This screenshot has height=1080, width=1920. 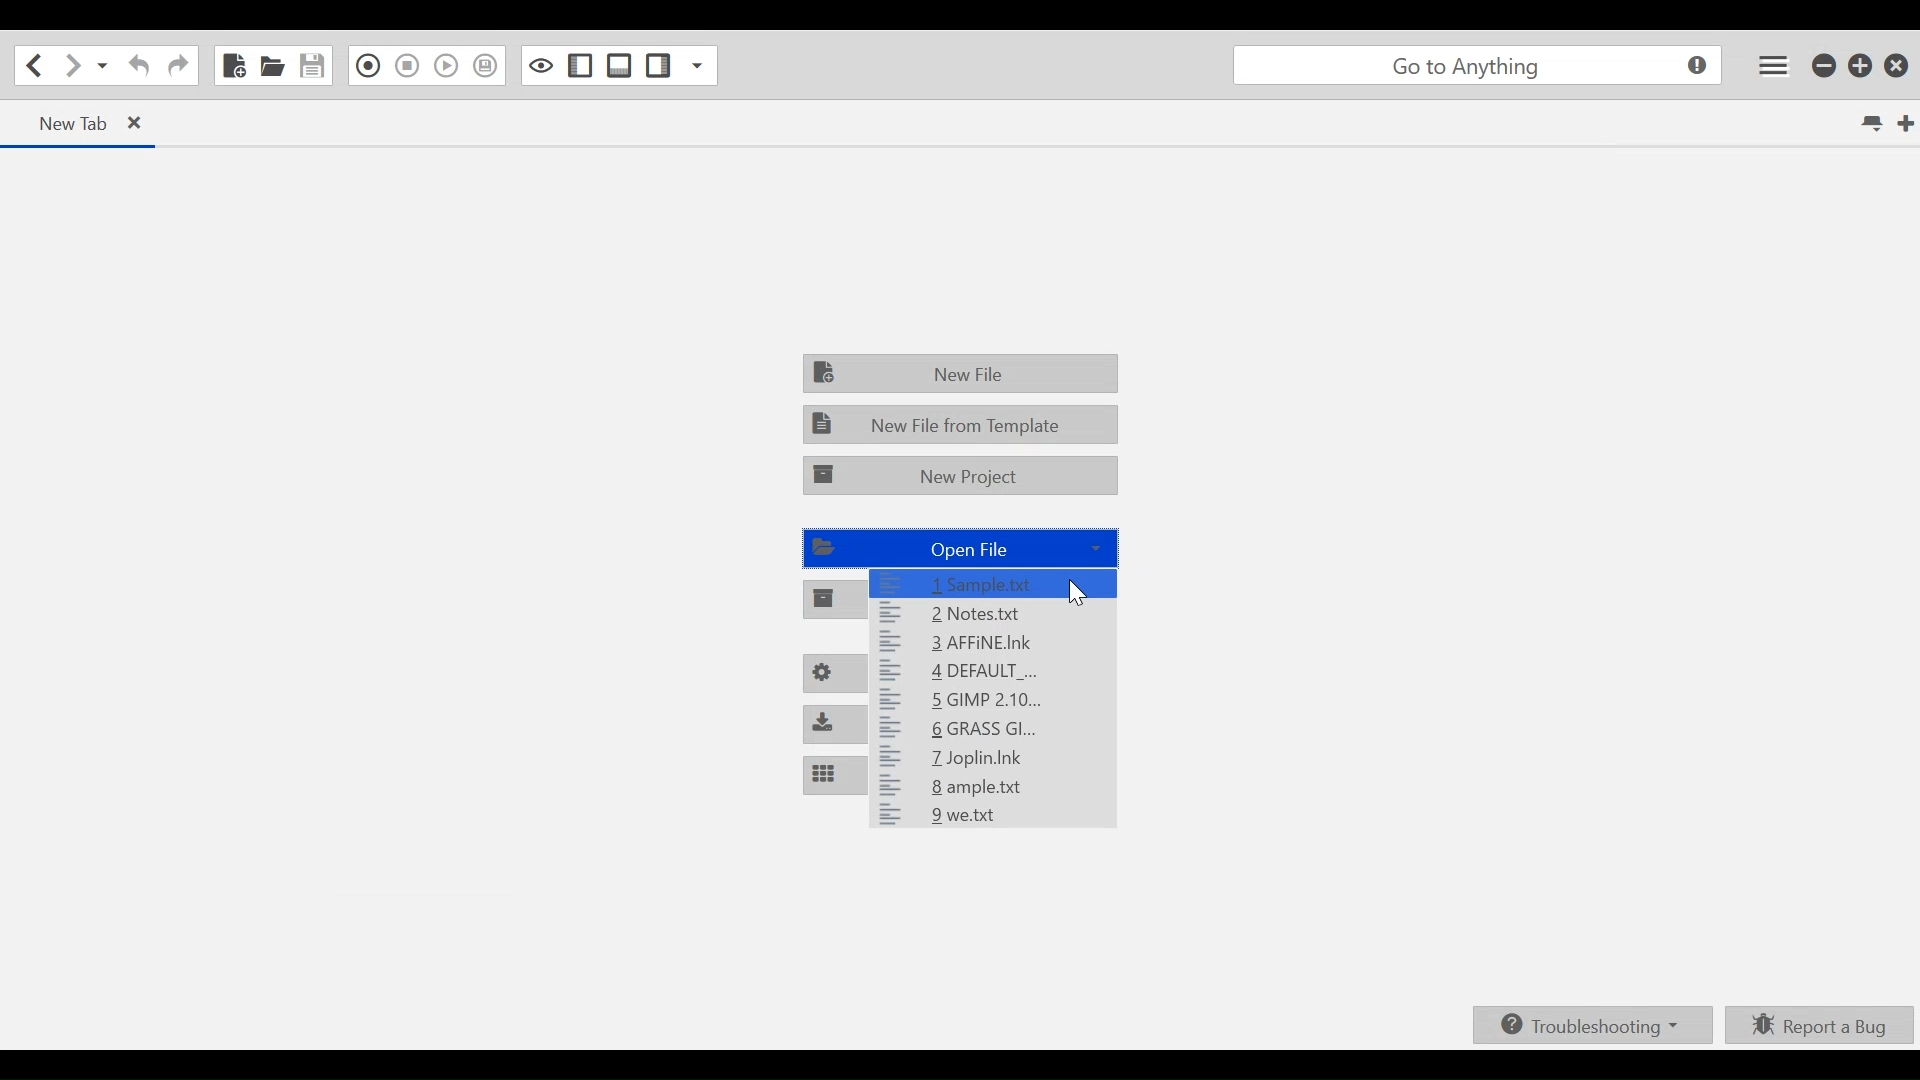 I want to click on New Tab, so click(x=1899, y=121).